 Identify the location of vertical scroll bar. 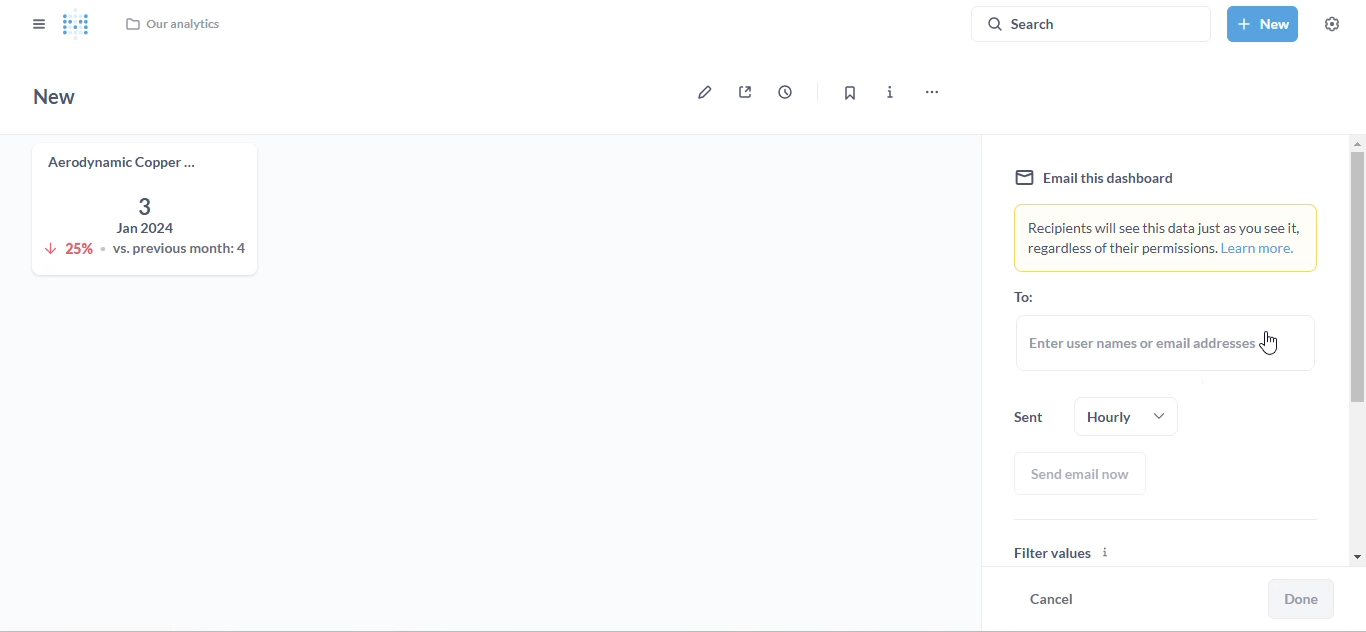
(1357, 277).